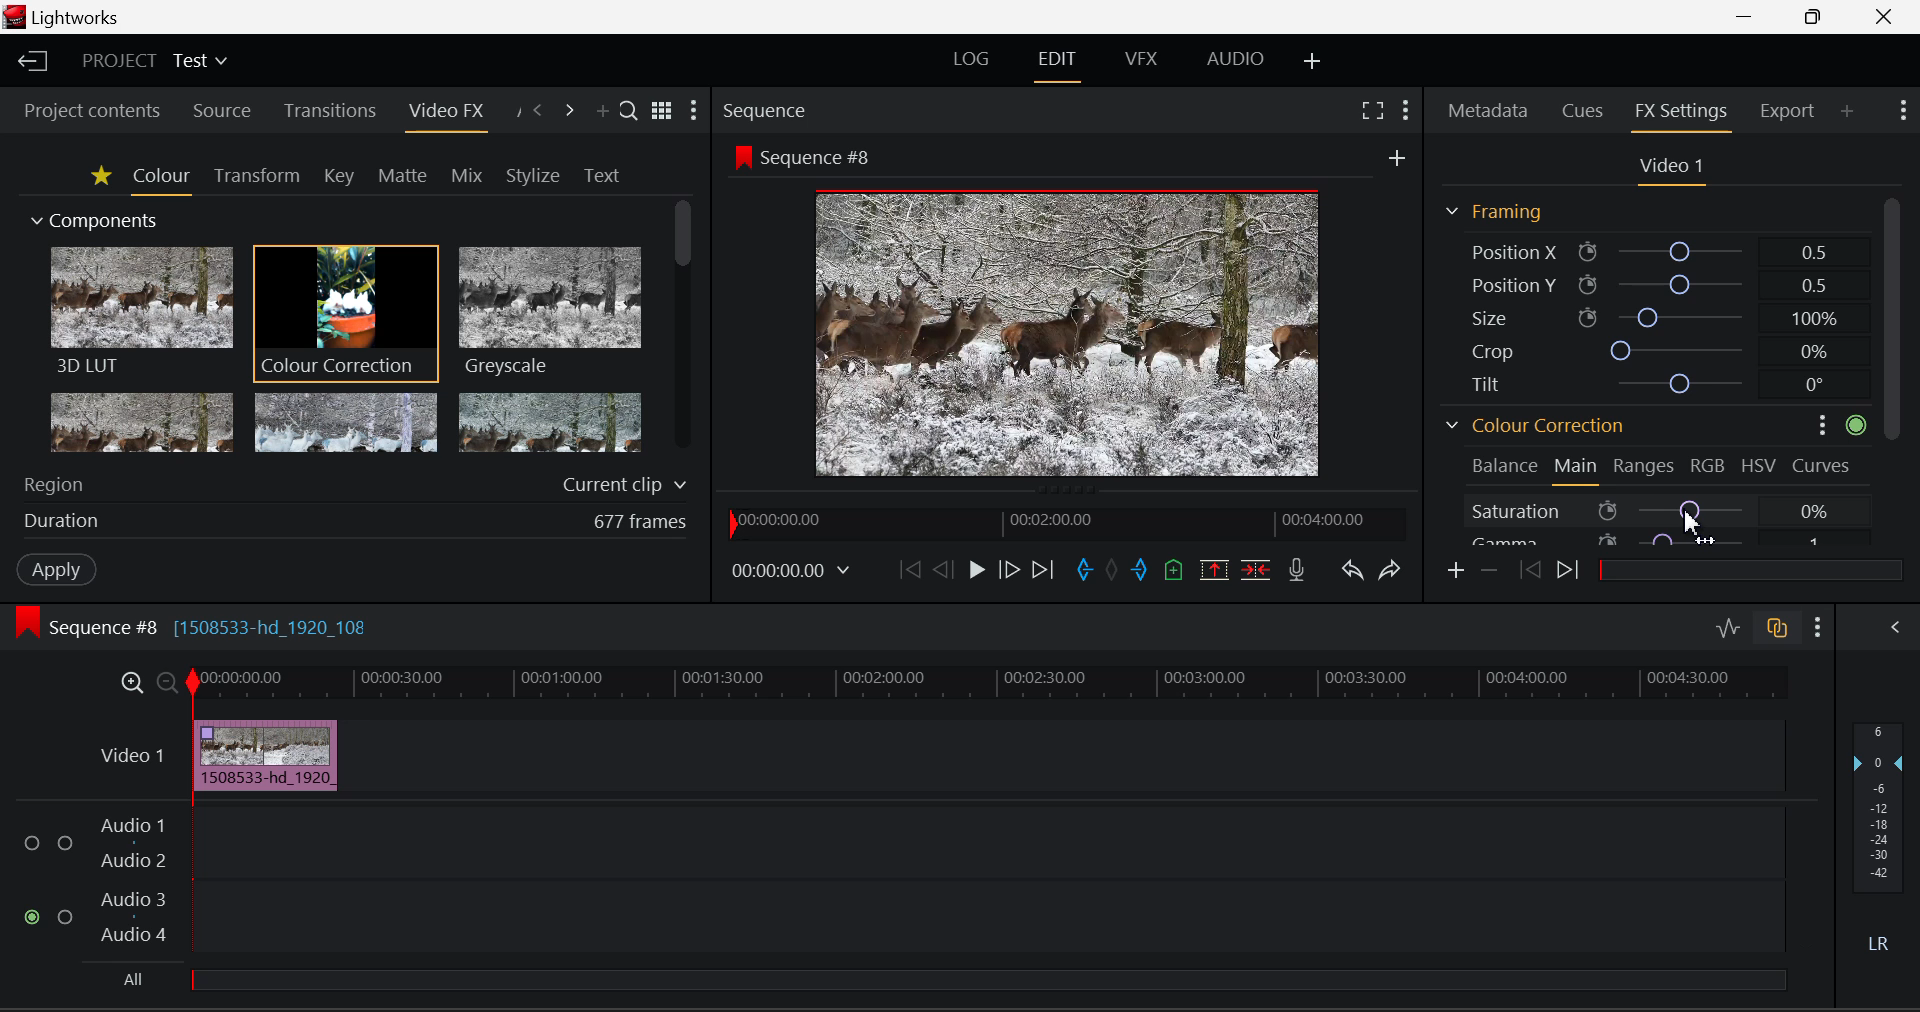  Describe the element at coordinates (132, 826) in the screenshot. I see `Audio 1` at that location.